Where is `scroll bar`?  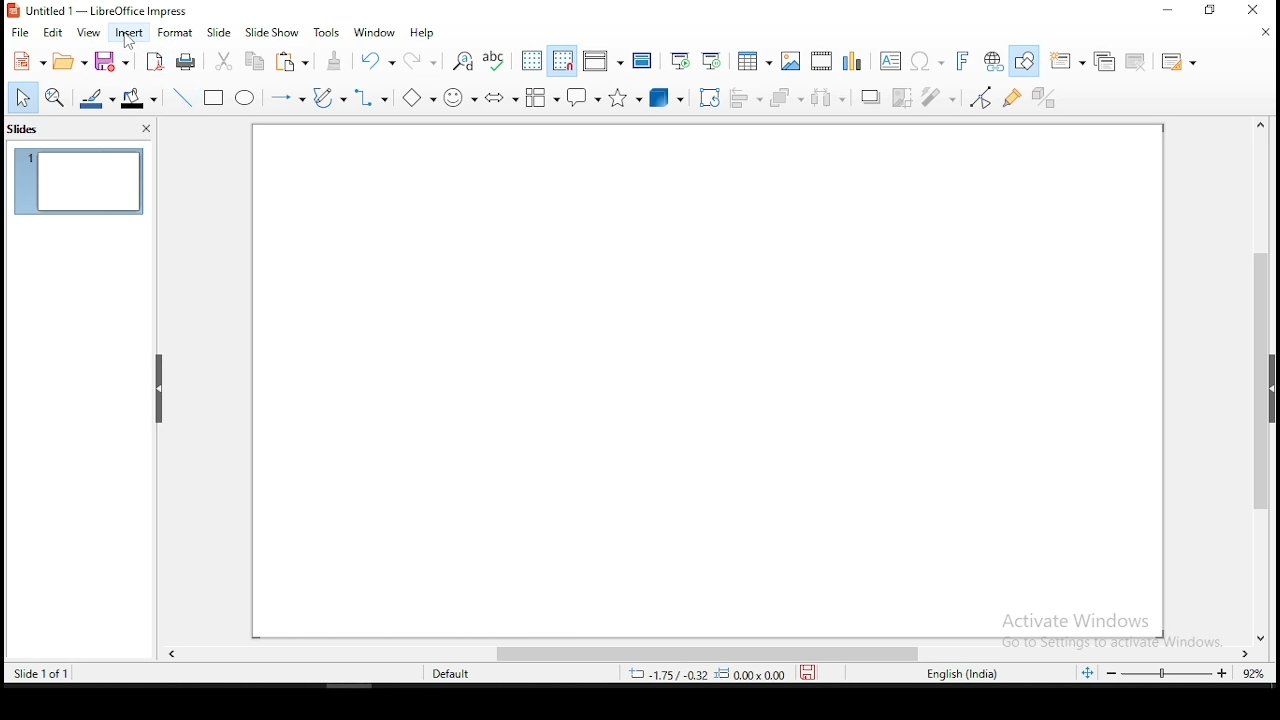 scroll bar is located at coordinates (1258, 383).